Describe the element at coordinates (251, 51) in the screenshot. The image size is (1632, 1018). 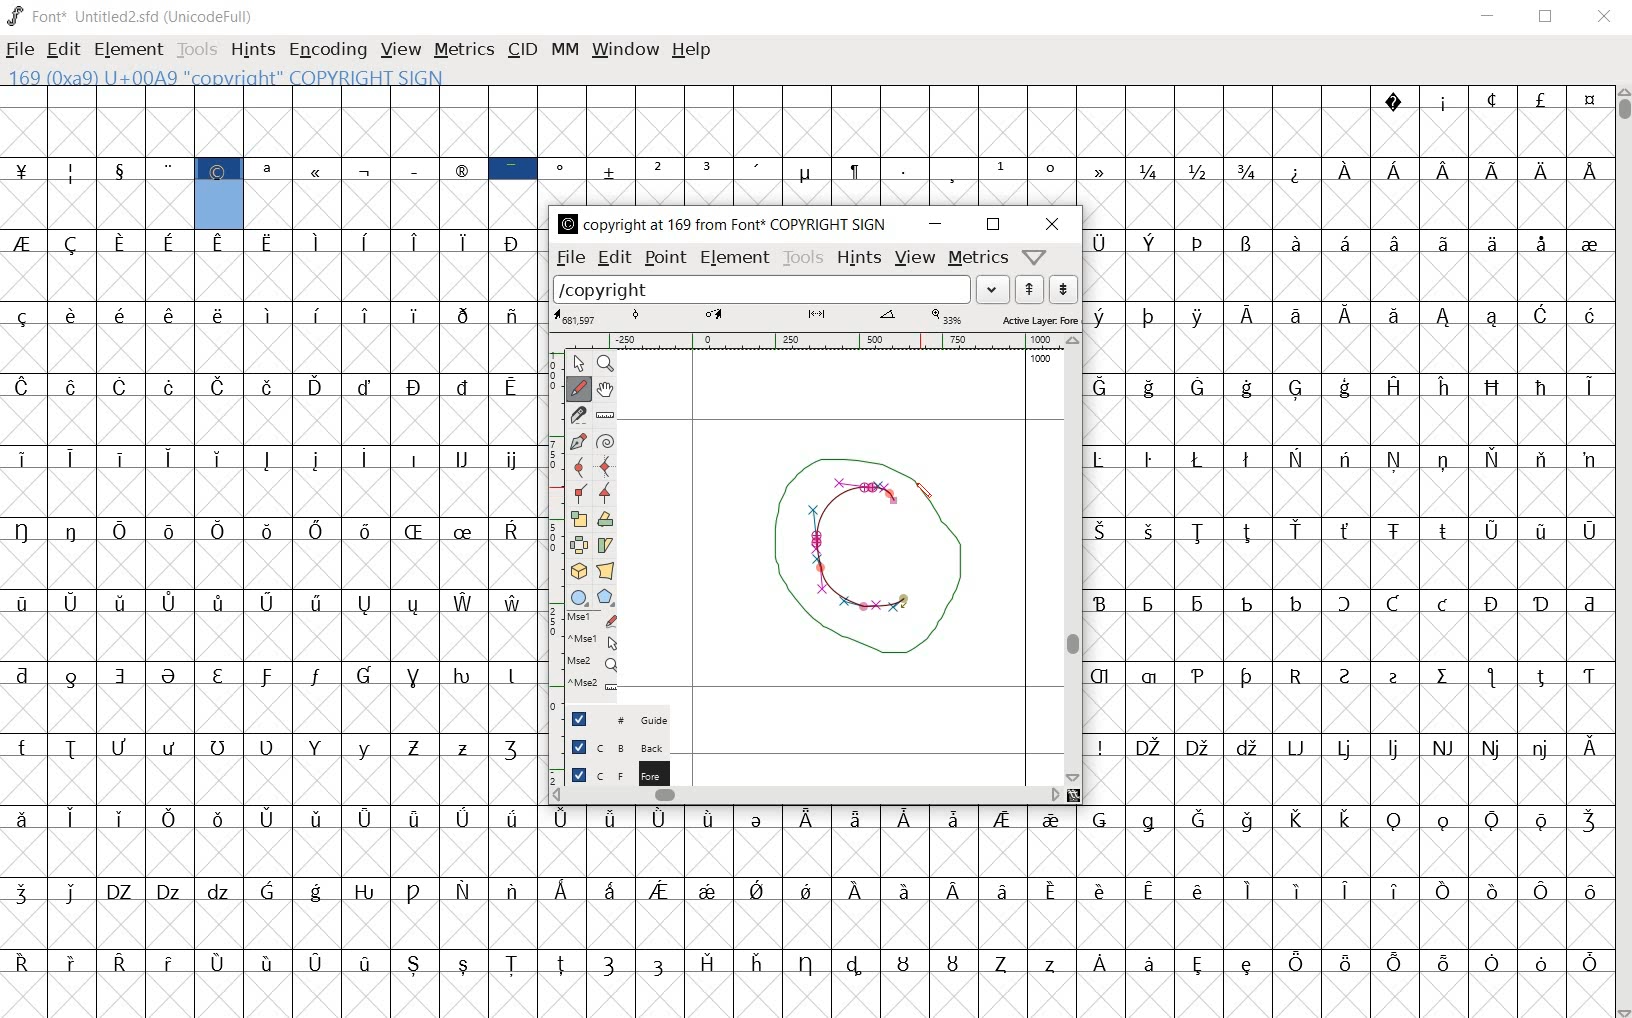
I see `hints` at that location.